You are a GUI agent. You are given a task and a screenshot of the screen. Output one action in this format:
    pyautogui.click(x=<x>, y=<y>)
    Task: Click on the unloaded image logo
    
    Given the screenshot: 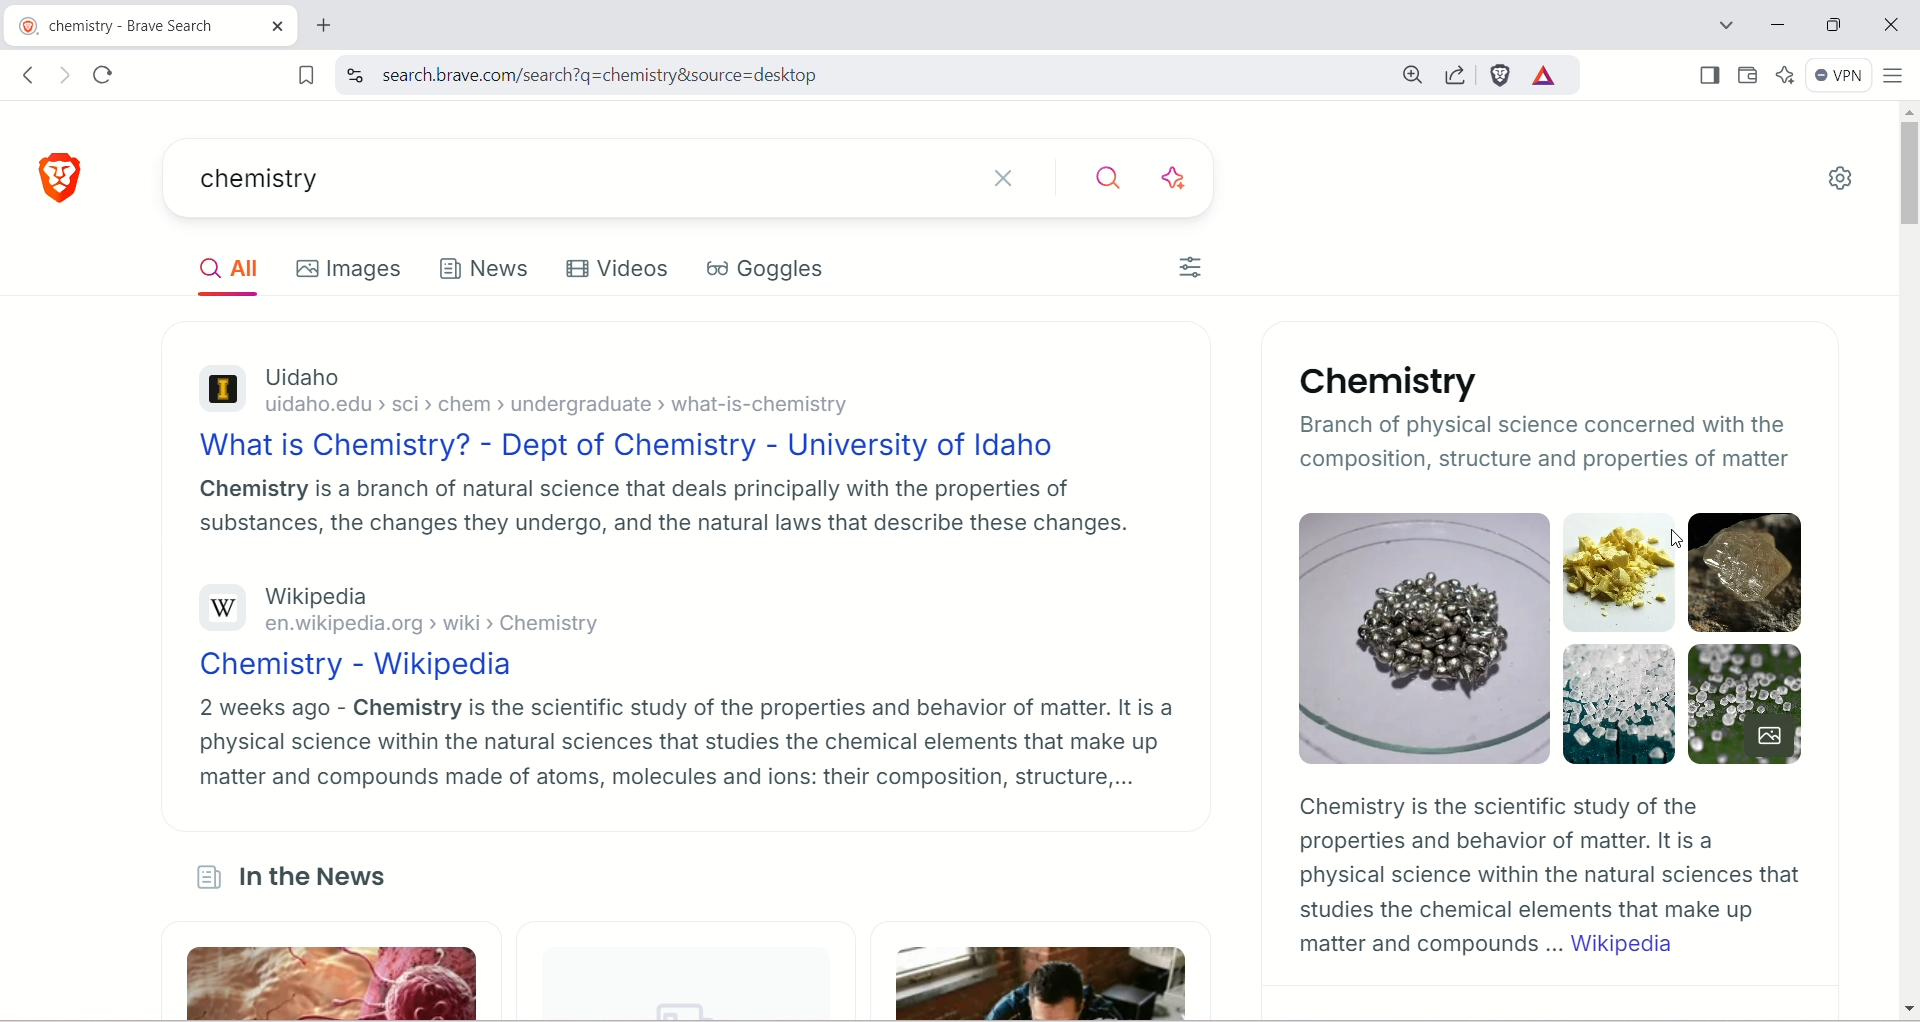 What is the action you would take?
    pyautogui.click(x=693, y=1007)
    